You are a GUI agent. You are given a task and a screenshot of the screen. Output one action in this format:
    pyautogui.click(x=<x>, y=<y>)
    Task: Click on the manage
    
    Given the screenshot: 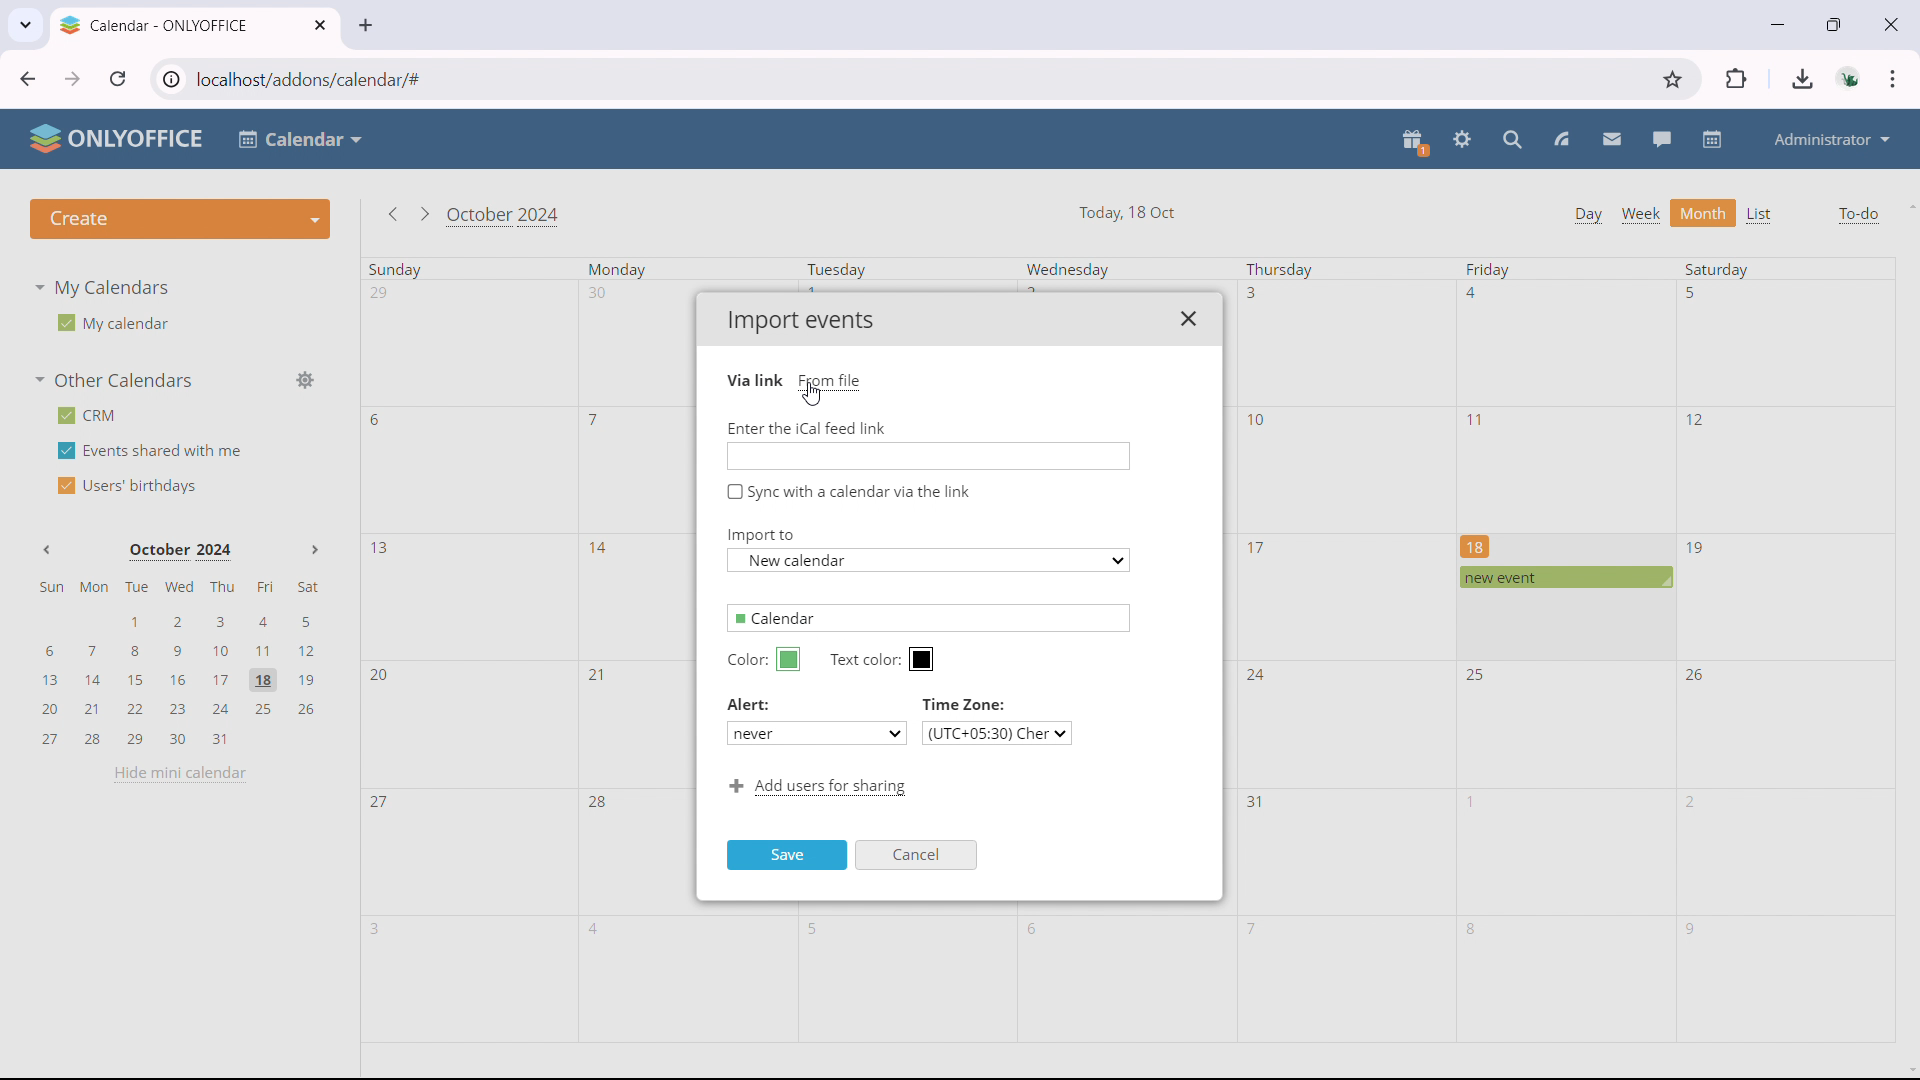 What is the action you would take?
    pyautogui.click(x=304, y=381)
    